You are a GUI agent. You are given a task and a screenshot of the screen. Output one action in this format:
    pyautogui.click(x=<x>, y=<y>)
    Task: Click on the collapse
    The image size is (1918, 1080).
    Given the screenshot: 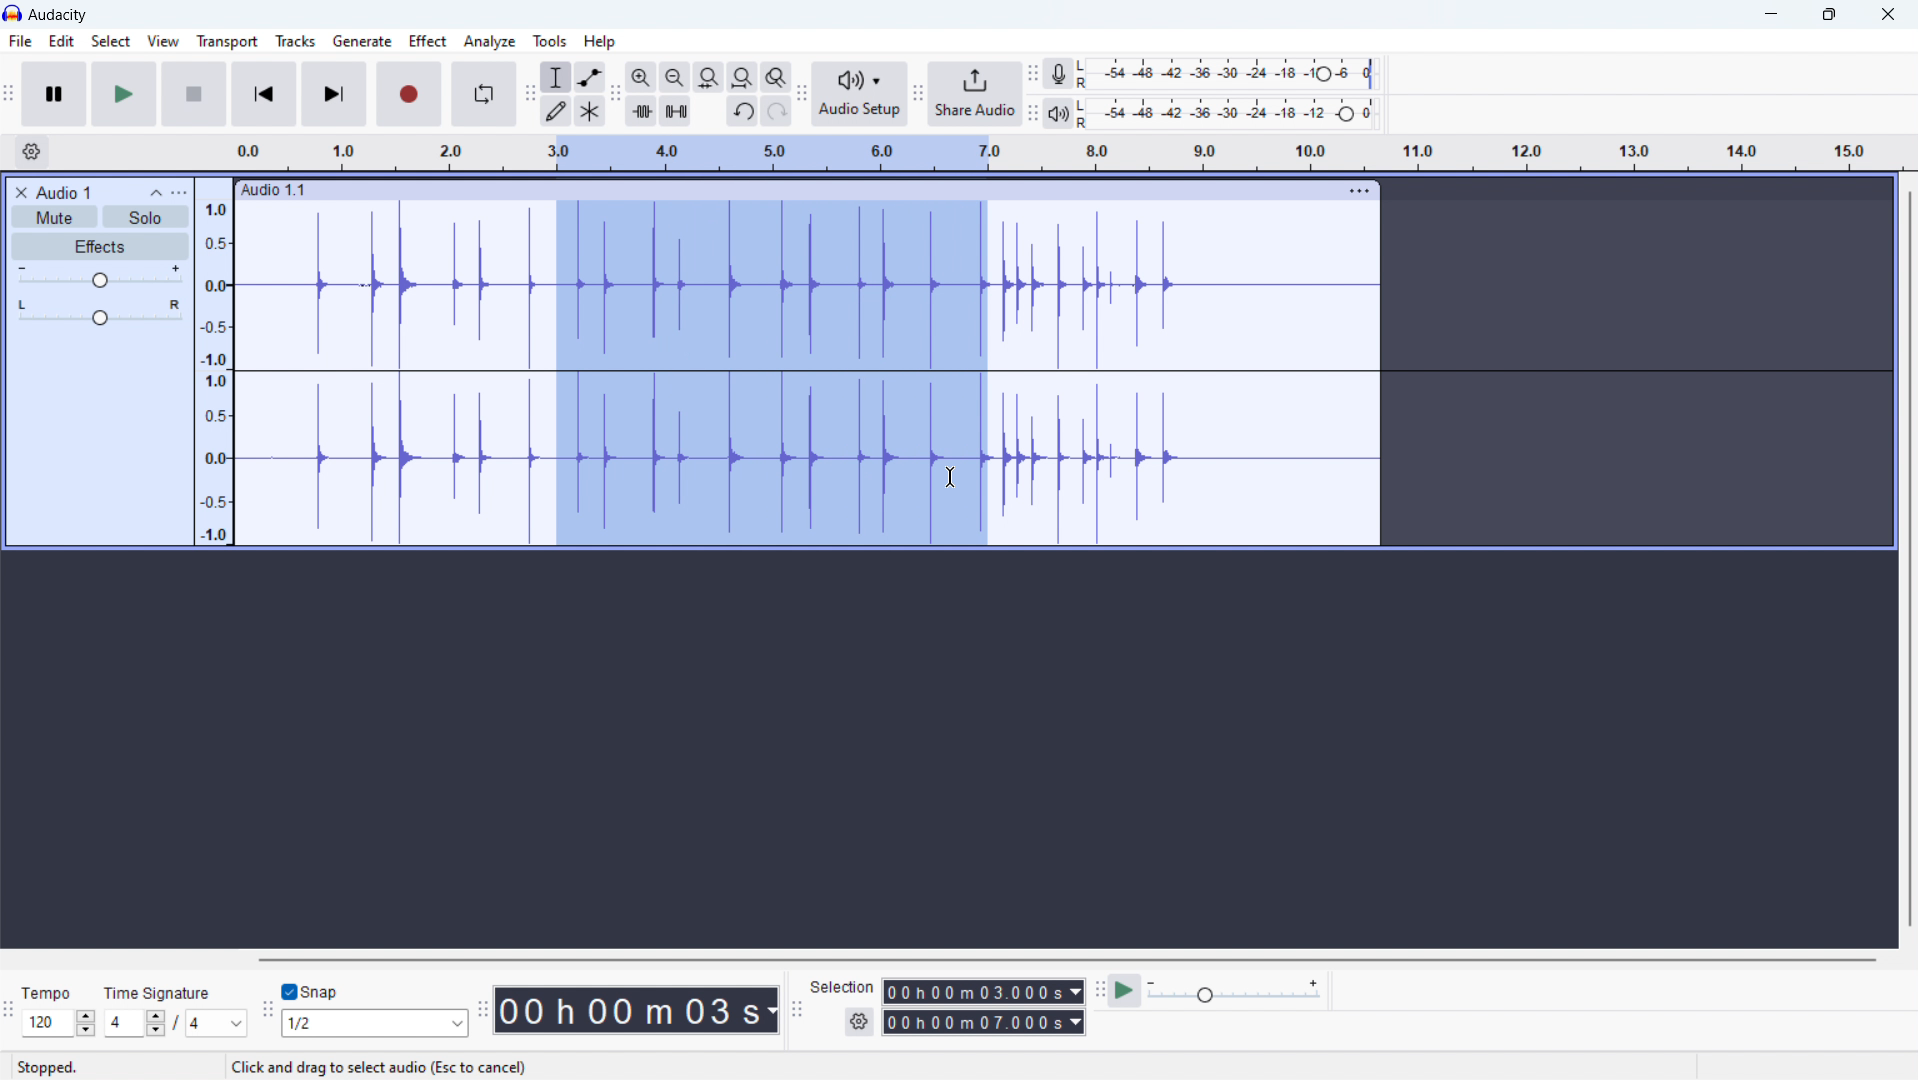 What is the action you would take?
    pyautogui.click(x=156, y=193)
    